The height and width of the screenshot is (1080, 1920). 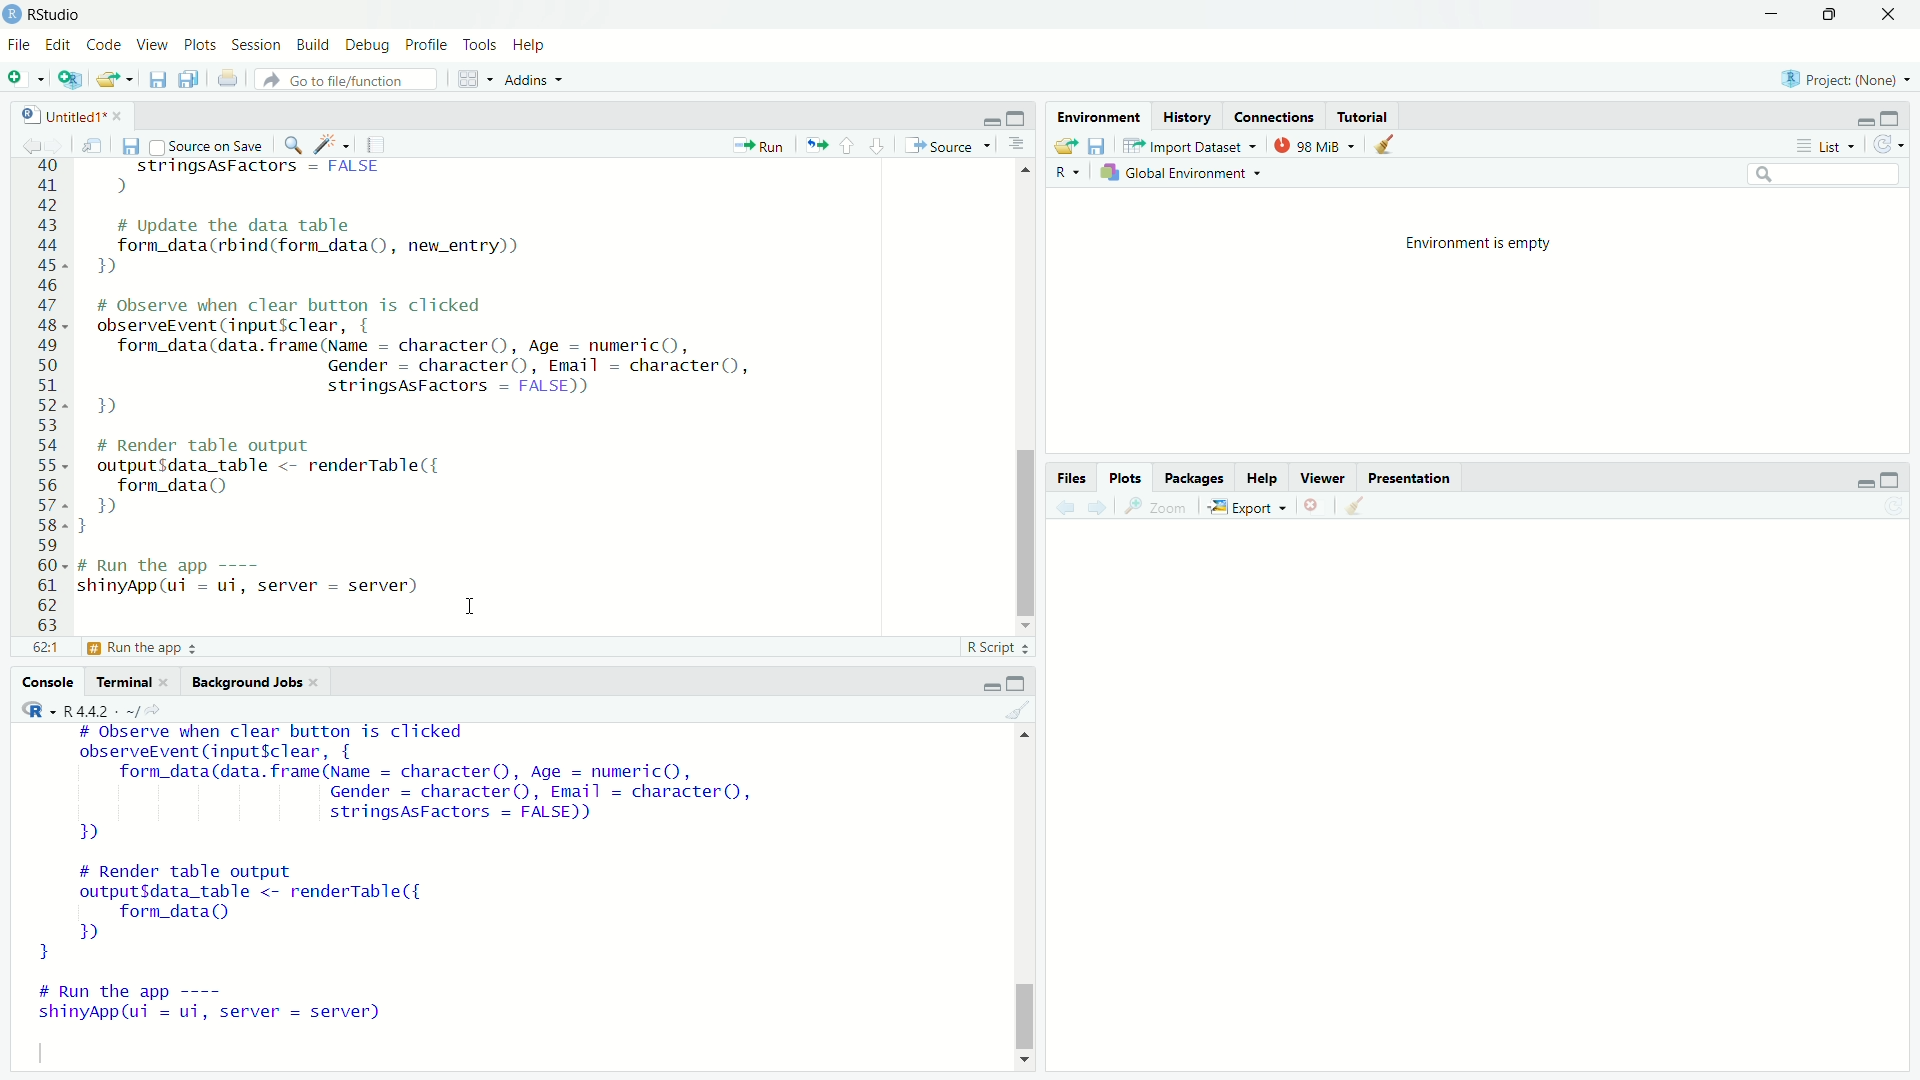 I want to click on minimize, so click(x=989, y=683).